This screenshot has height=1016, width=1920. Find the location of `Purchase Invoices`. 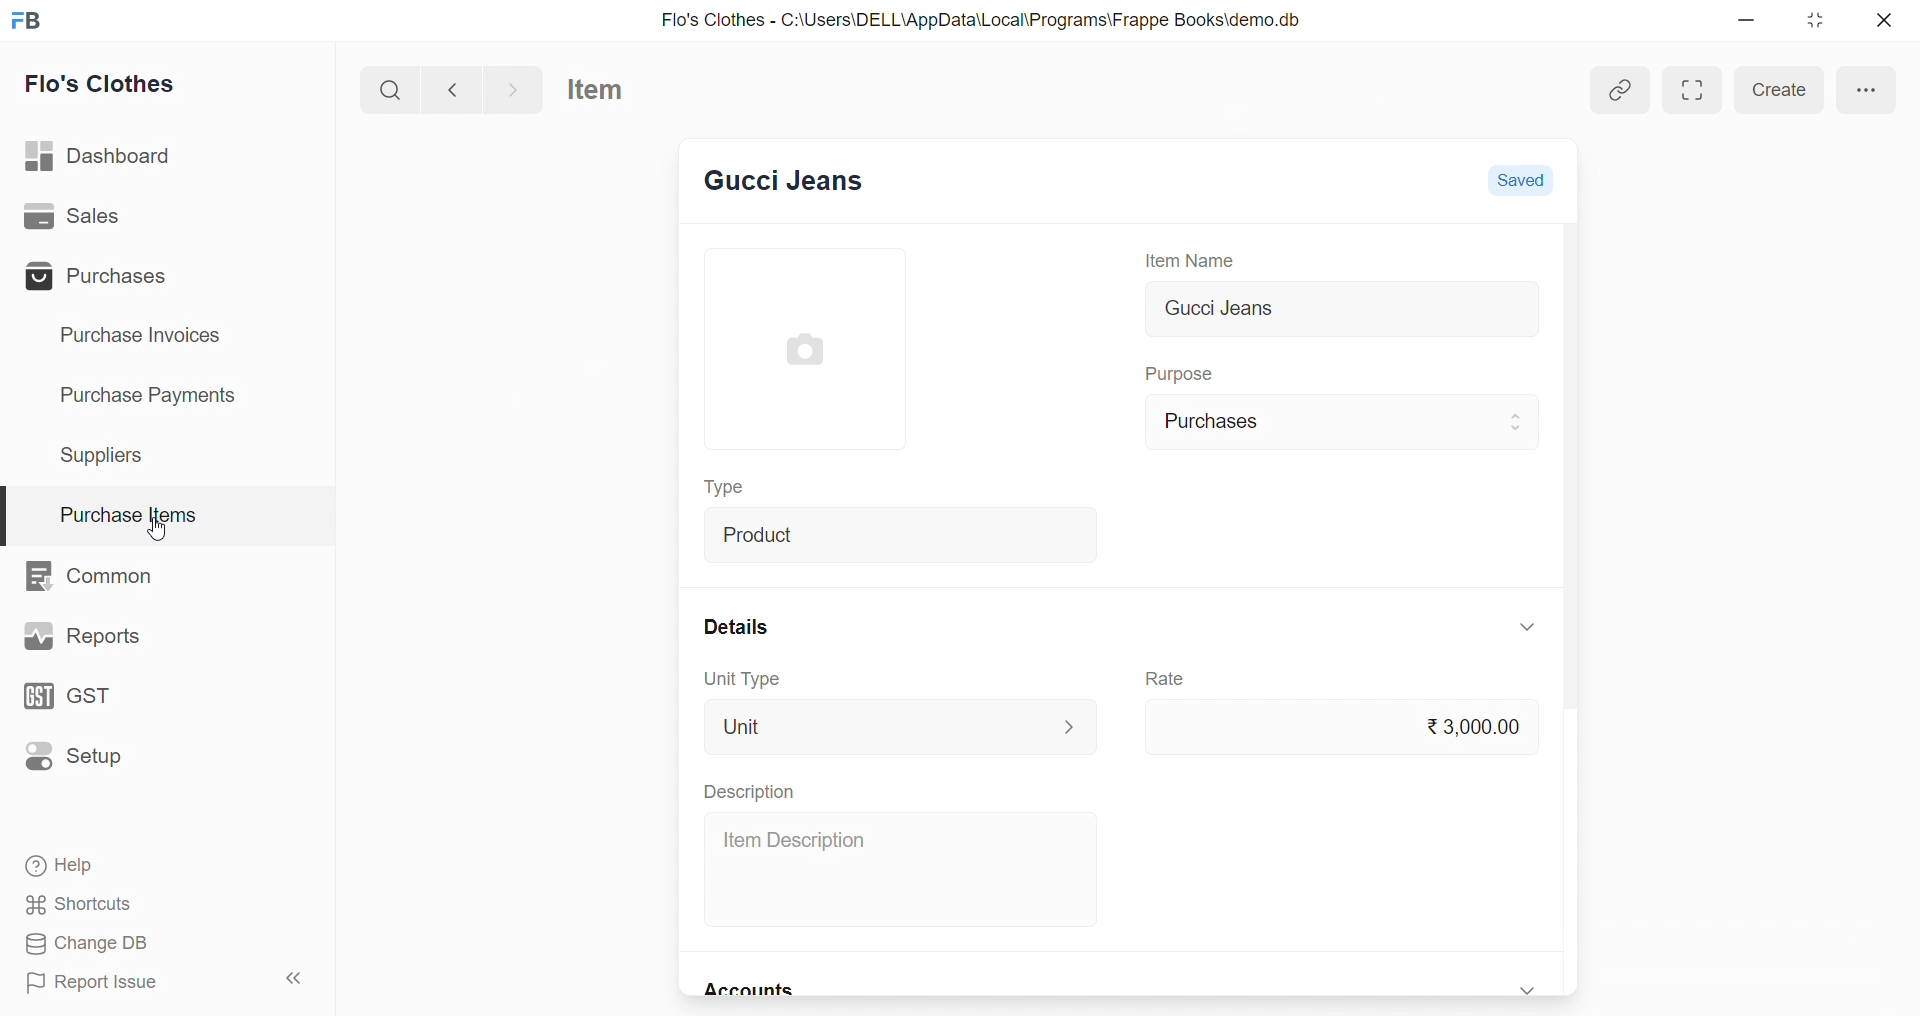

Purchase Invoices is located at coordinates (154, 336).